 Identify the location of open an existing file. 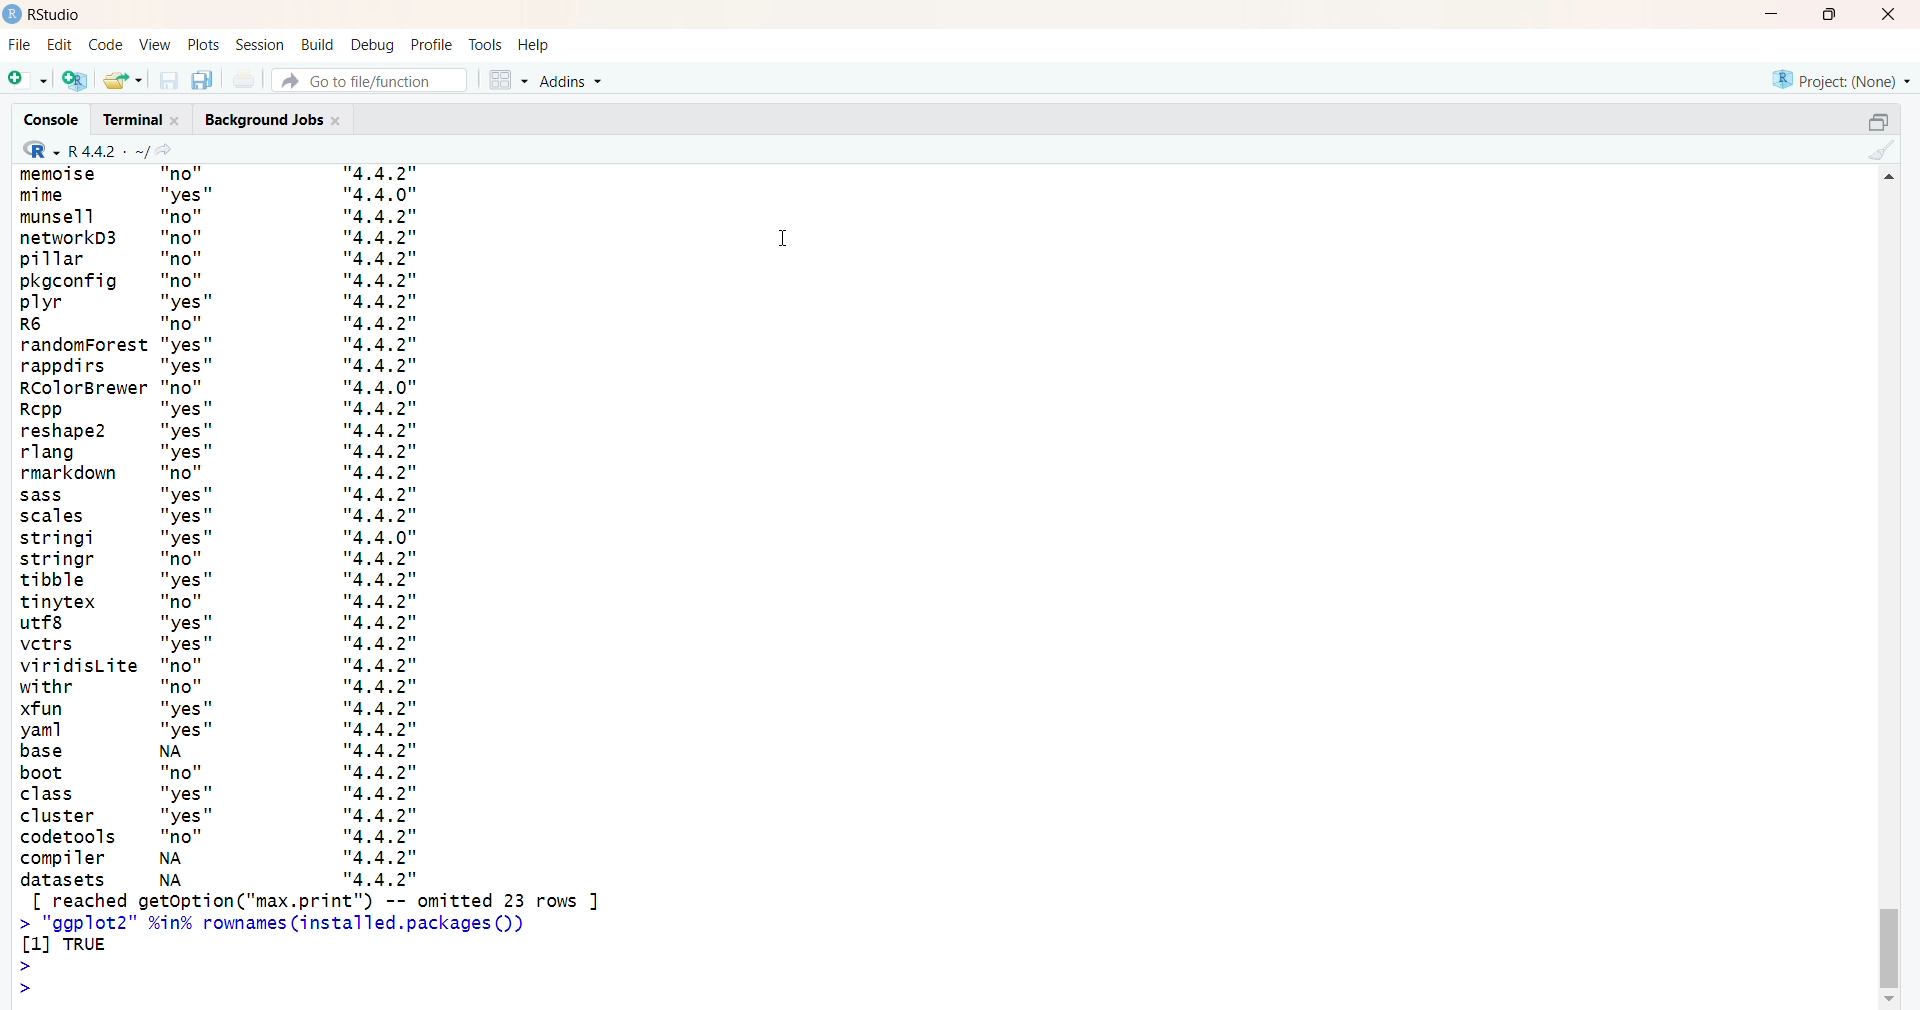
(124, 79).